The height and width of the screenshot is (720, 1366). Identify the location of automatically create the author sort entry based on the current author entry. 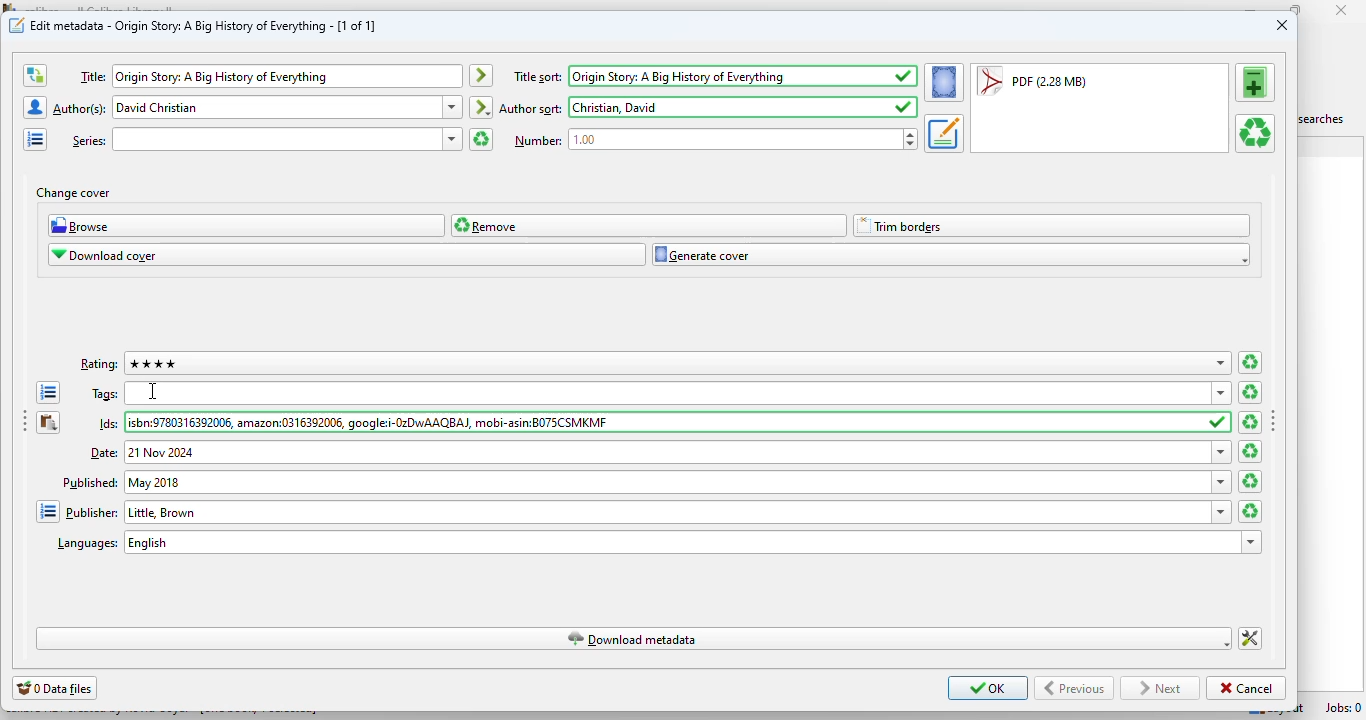
(482, 107).